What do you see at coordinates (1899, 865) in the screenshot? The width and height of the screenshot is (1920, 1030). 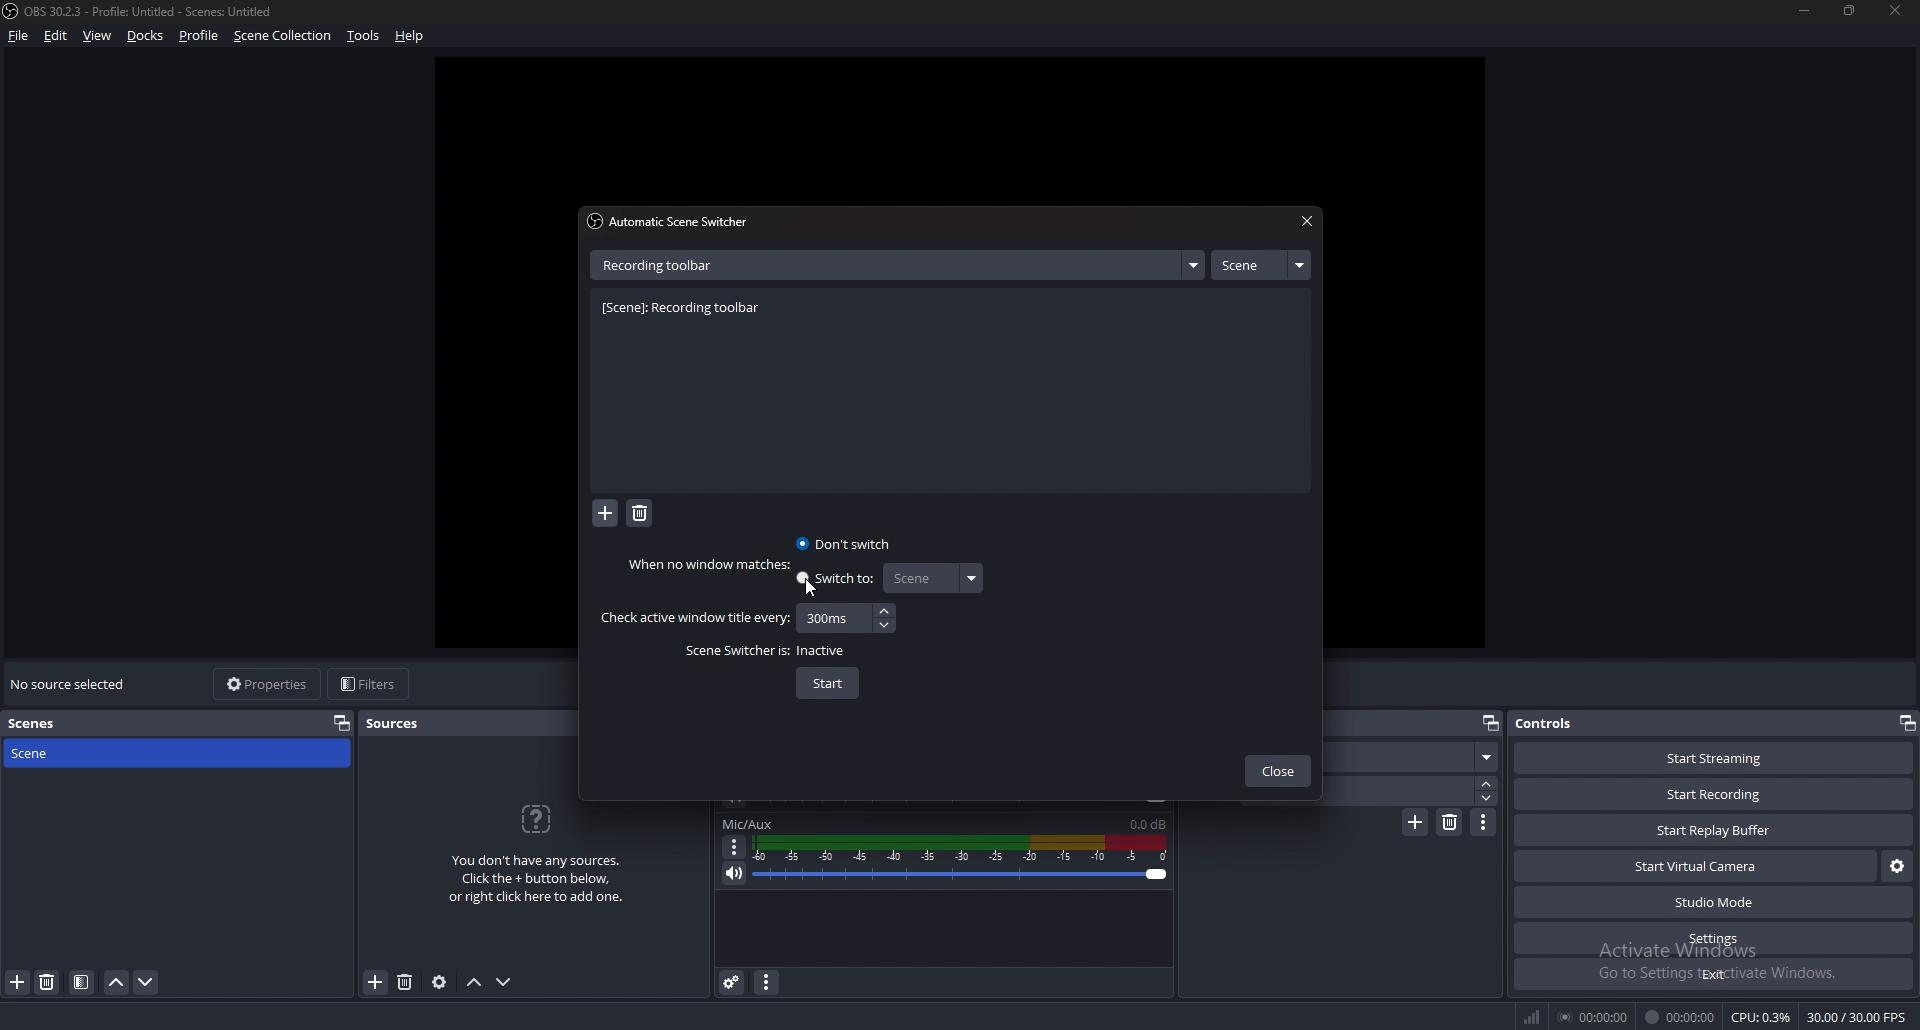 I see `configure virtual camera` at bounding box center [1899, 865].